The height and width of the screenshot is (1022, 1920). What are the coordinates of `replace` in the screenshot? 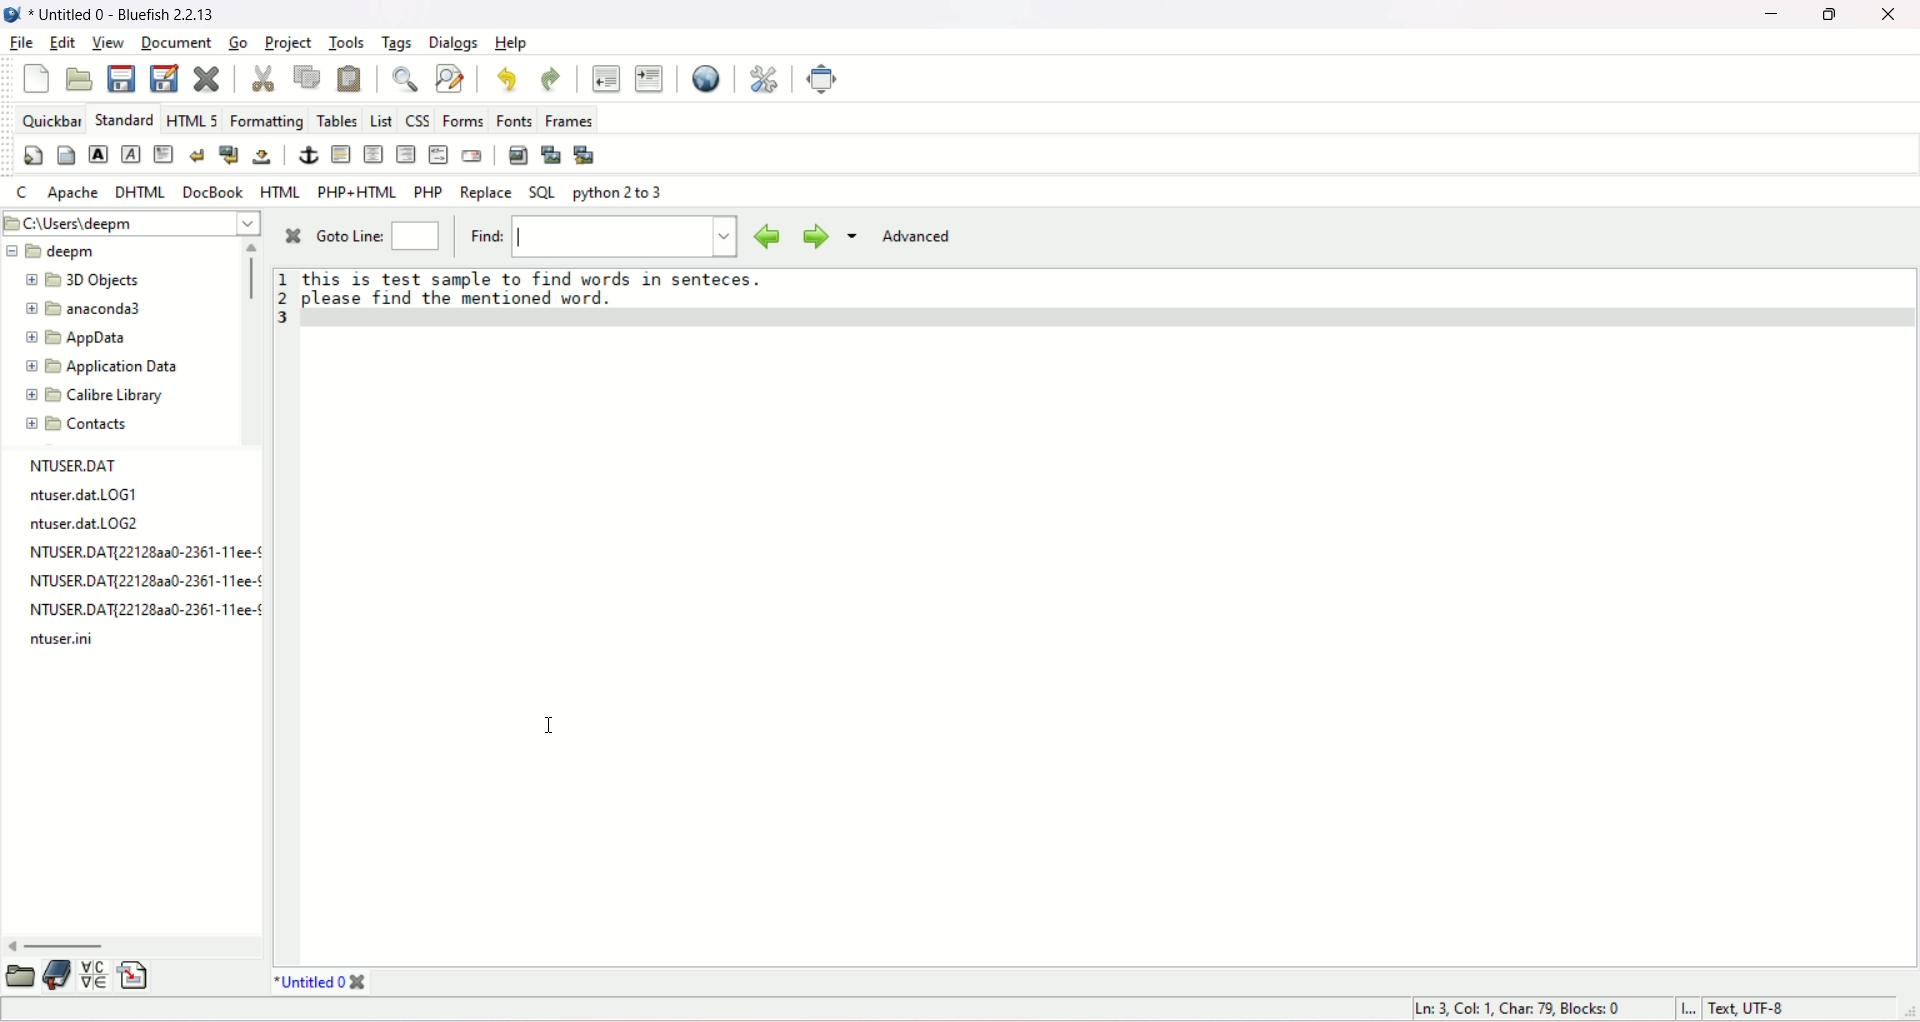 It's located at (487, 192).